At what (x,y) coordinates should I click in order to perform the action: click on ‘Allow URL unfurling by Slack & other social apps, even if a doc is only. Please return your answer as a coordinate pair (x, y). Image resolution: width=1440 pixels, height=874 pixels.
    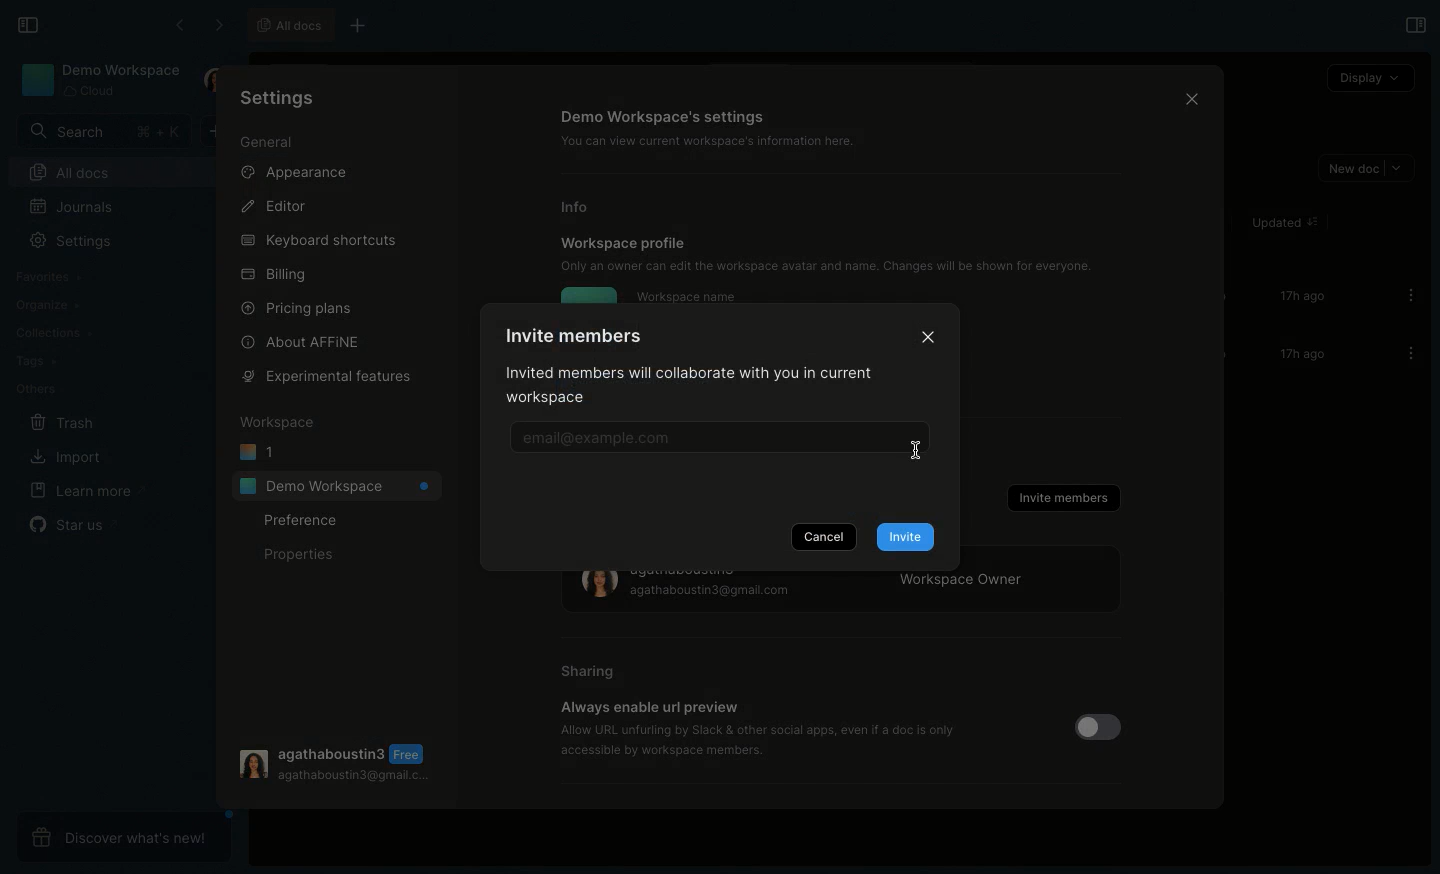
    Looking at the image, I should click on (759, 729).